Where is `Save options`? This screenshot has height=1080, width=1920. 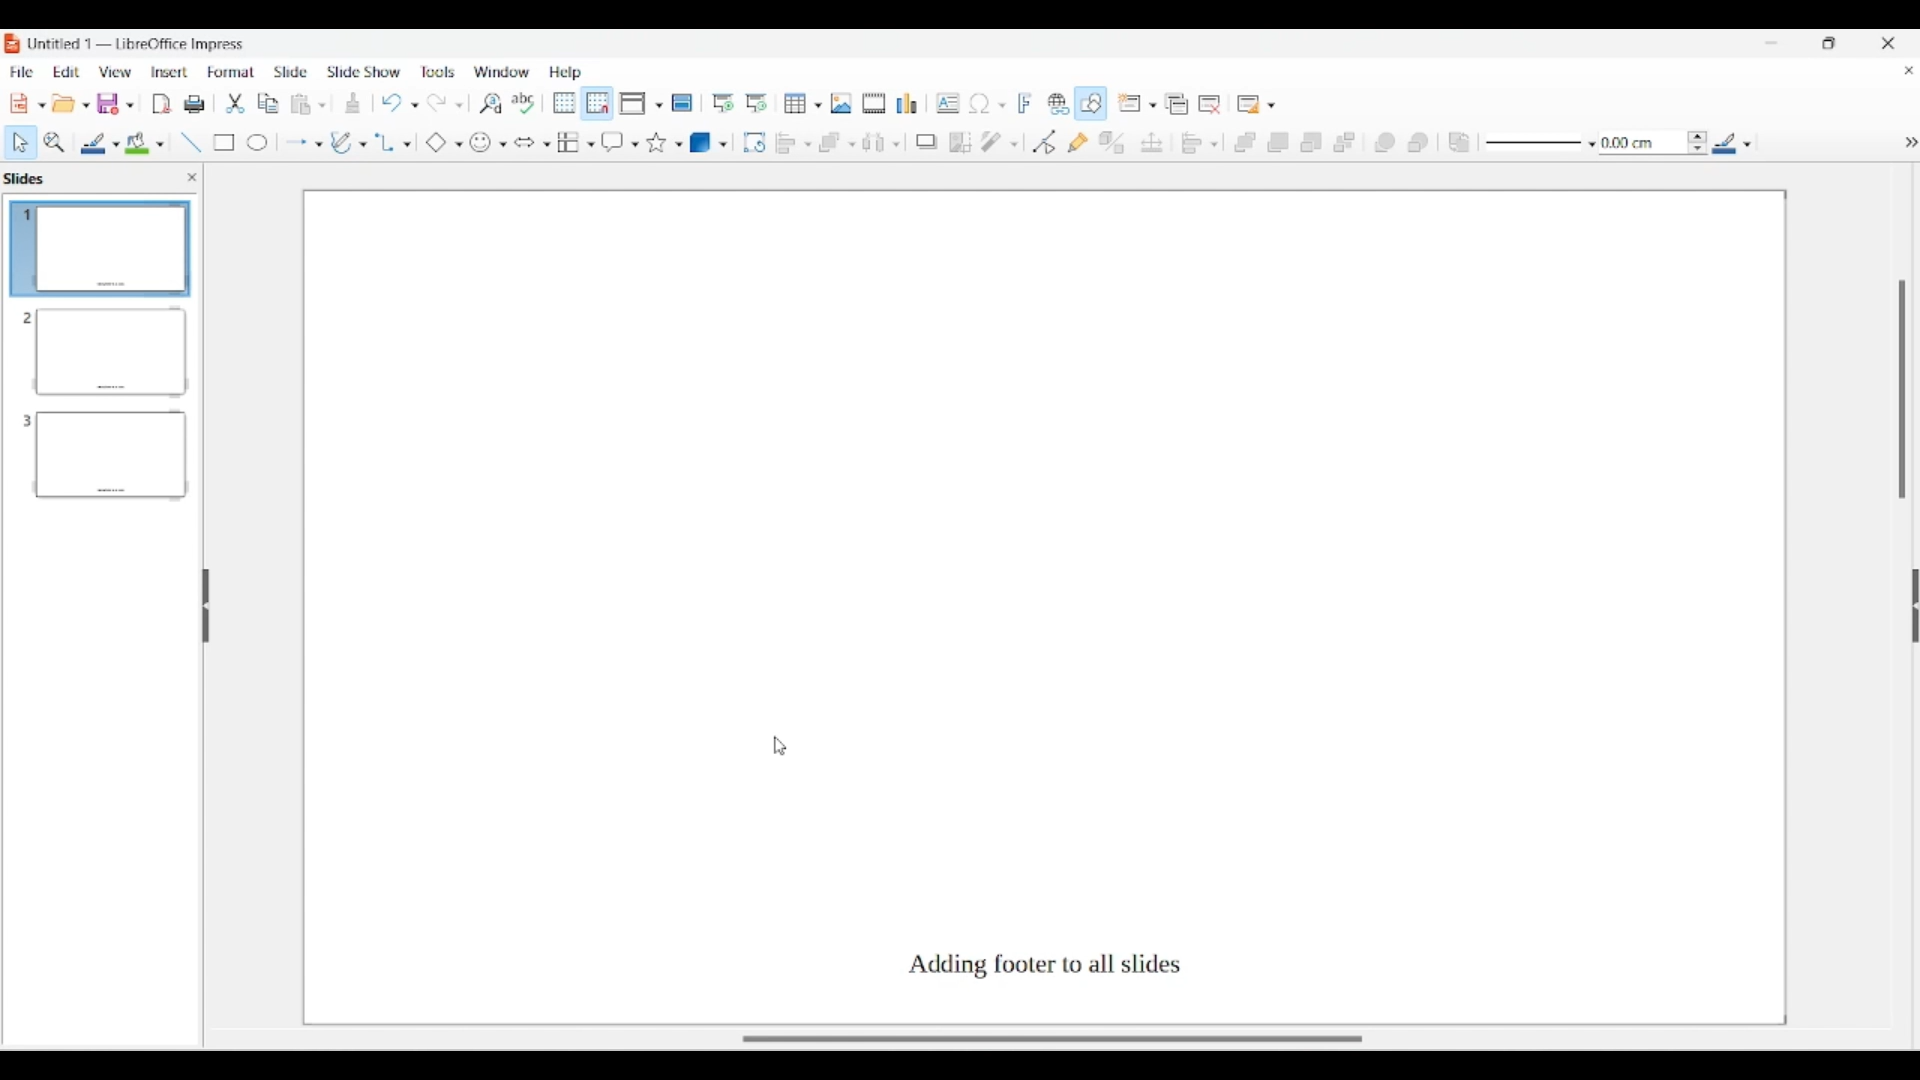
Save options is located at coordinates (116, 104).